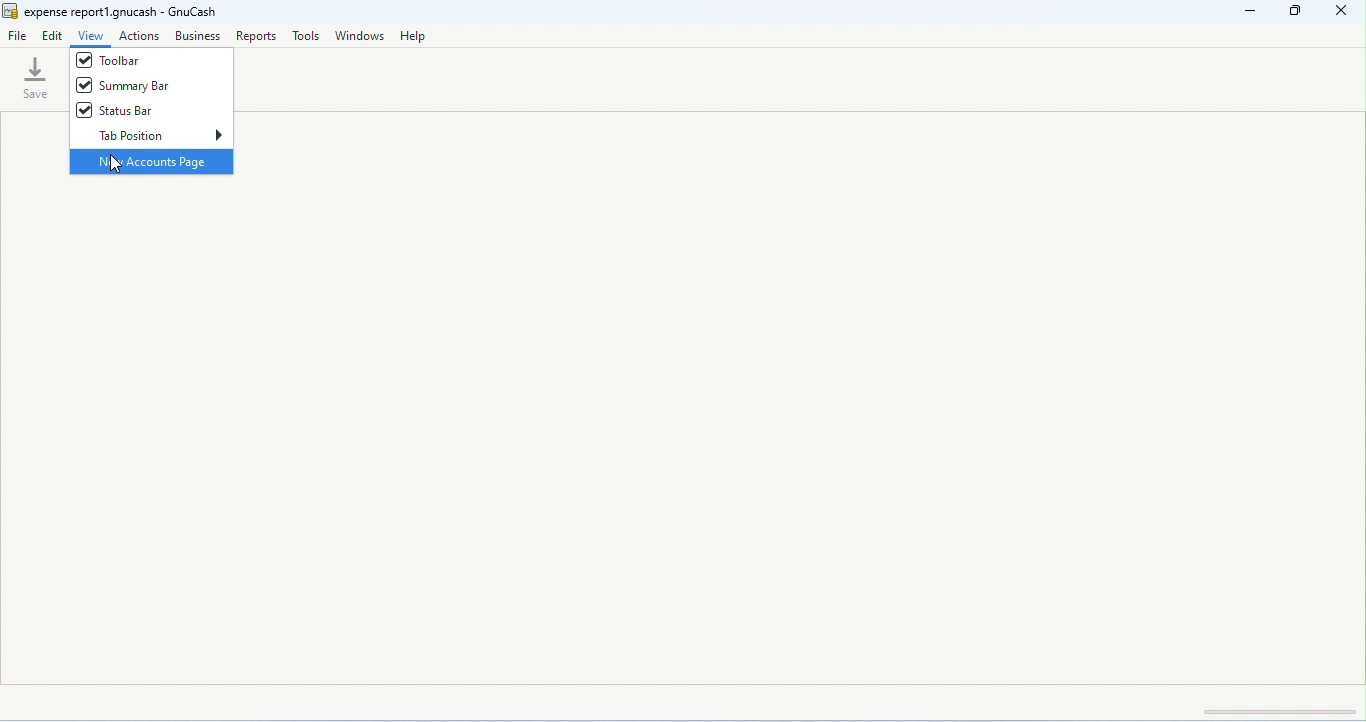 This screenshot has height=722, width=1366. What do you see at coordinates (52, 36) in the screenshot?
I see `edit` at bounding box center [52, 36].